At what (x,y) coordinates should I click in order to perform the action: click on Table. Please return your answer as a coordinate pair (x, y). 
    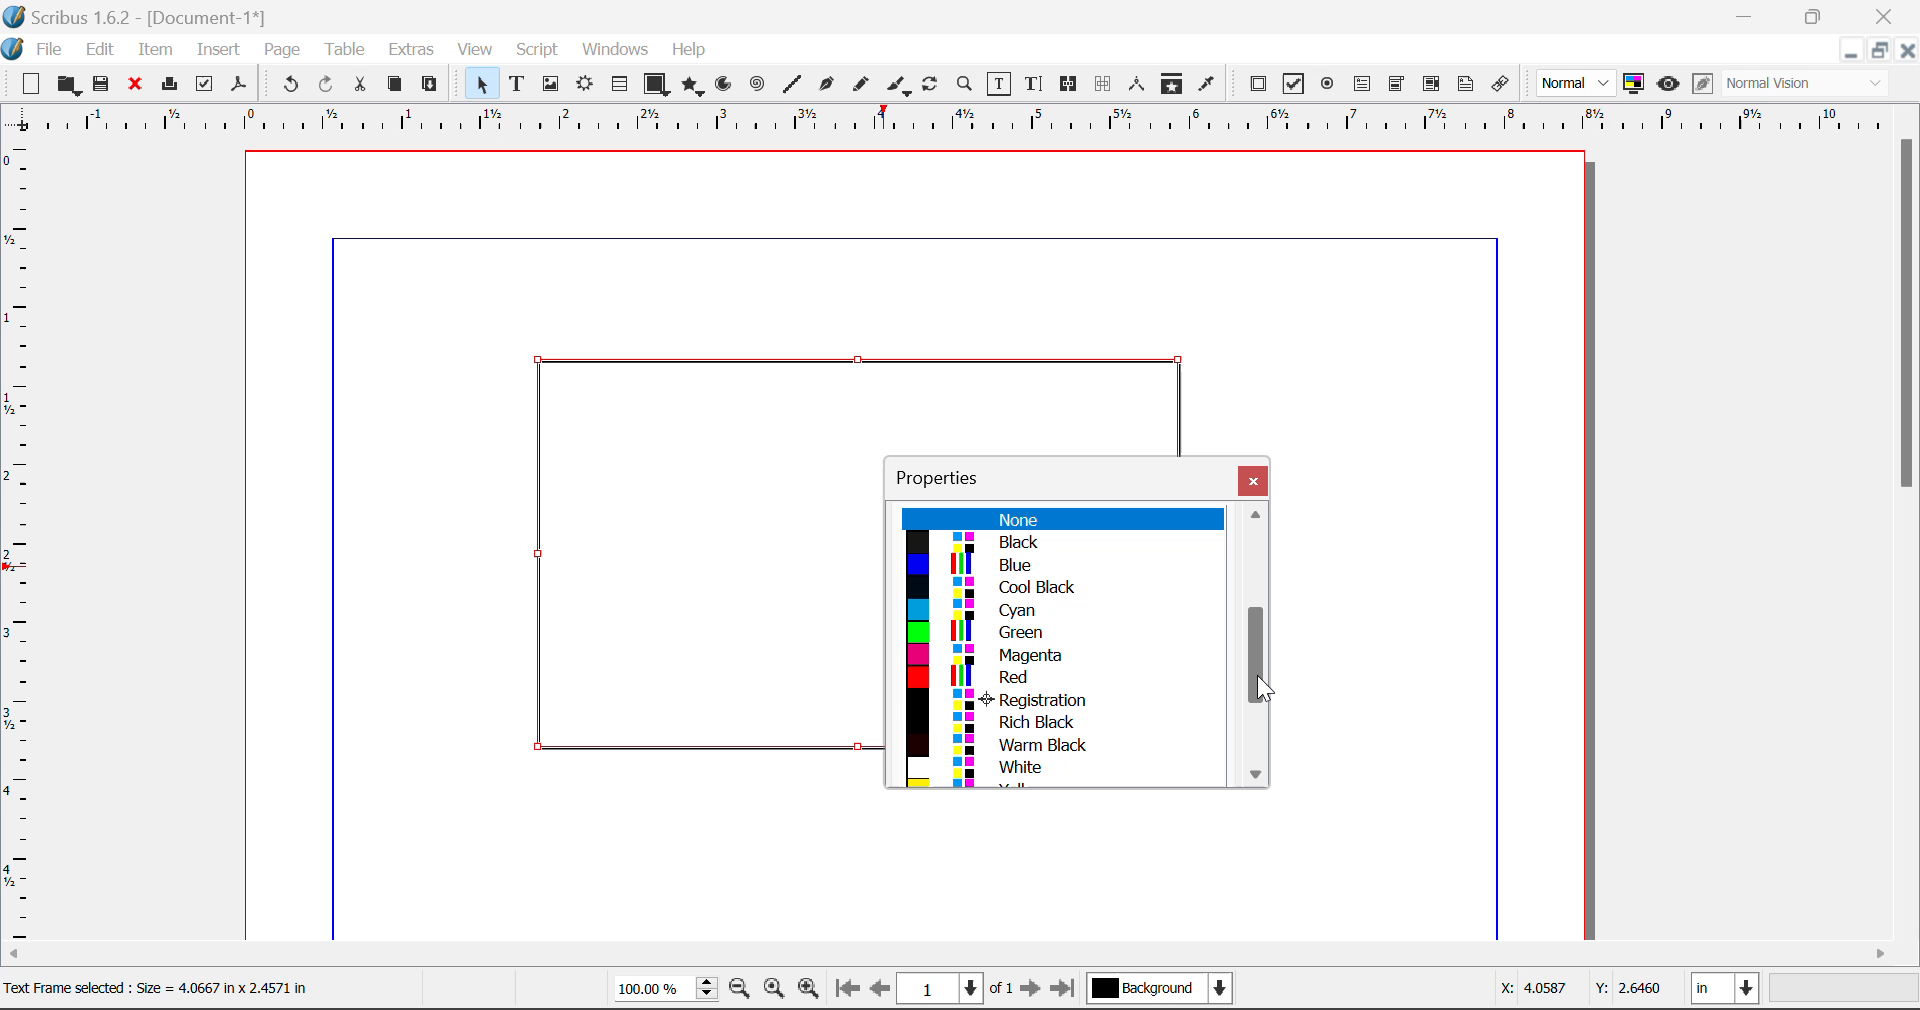
    Looking at the image, I should click on (344, 48).